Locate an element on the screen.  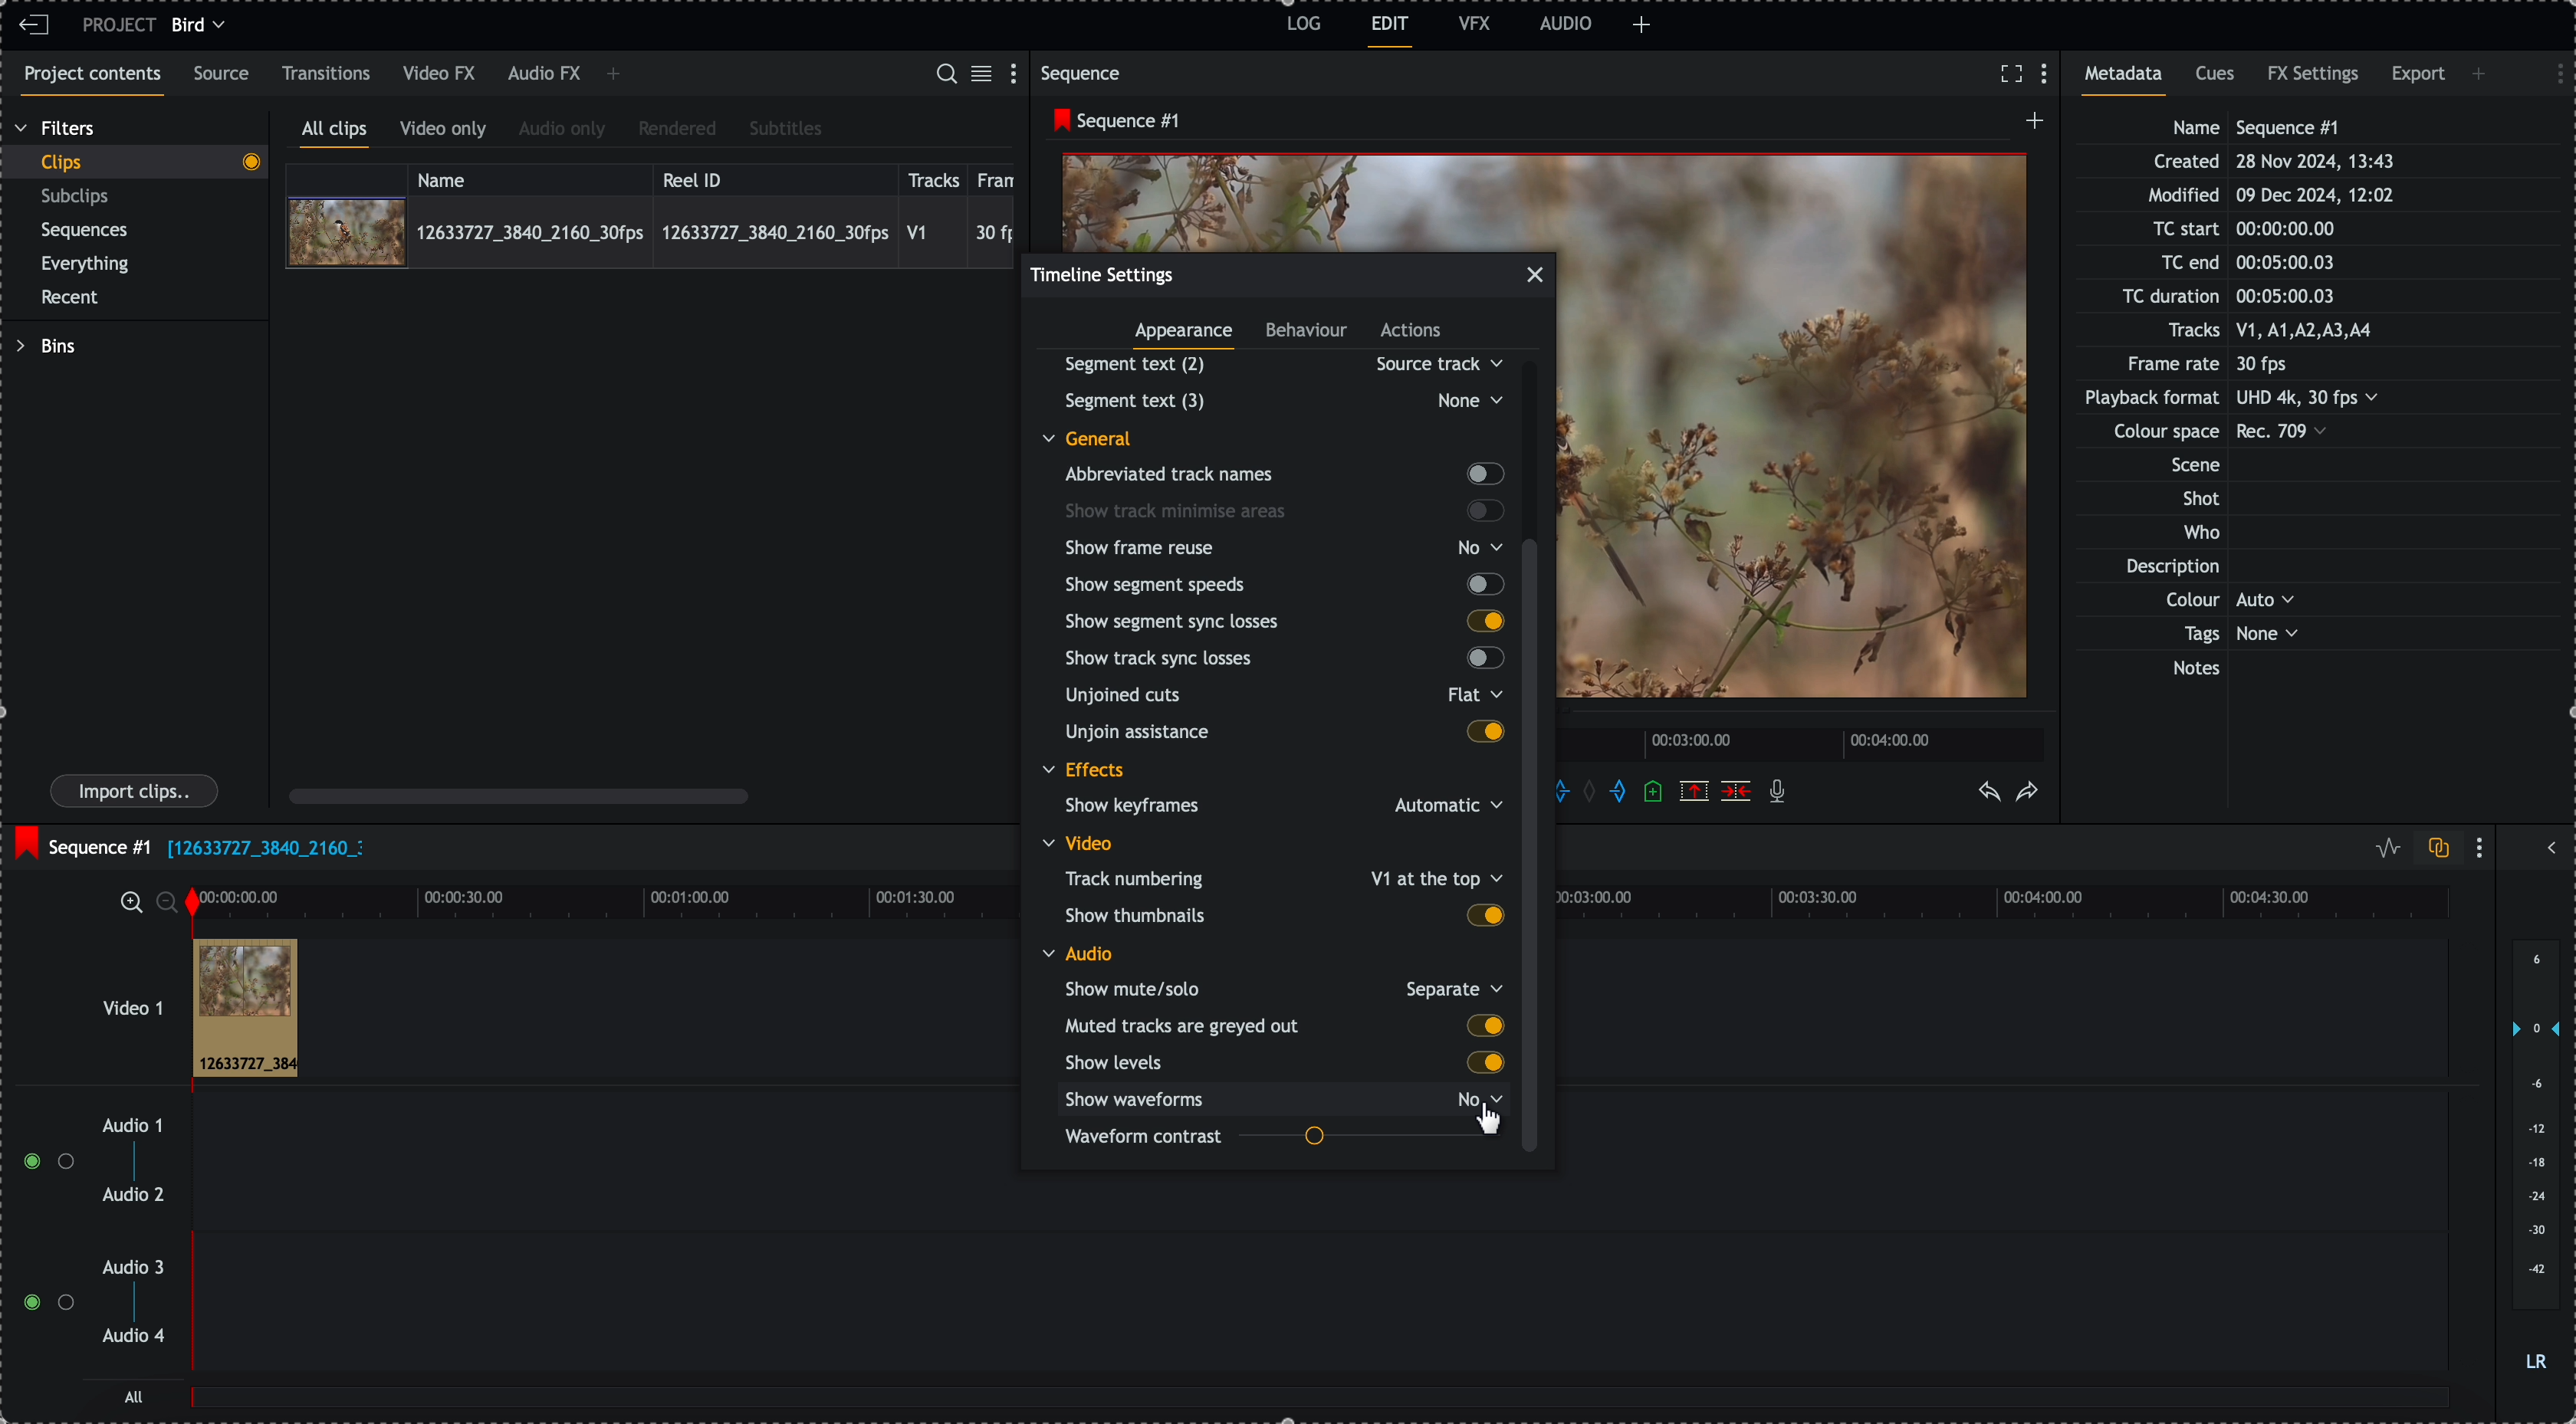
audio FX is located at coordinates (543, 75).